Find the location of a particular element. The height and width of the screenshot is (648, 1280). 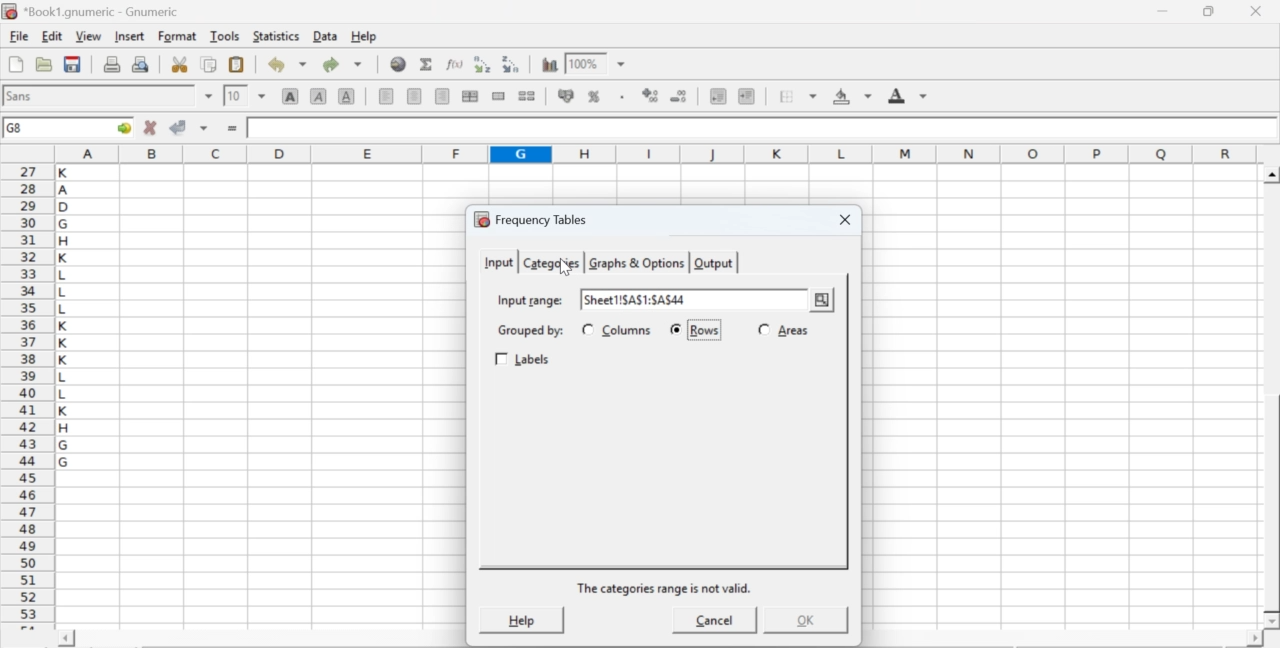

checkbox is located at coordinates (764, 328).